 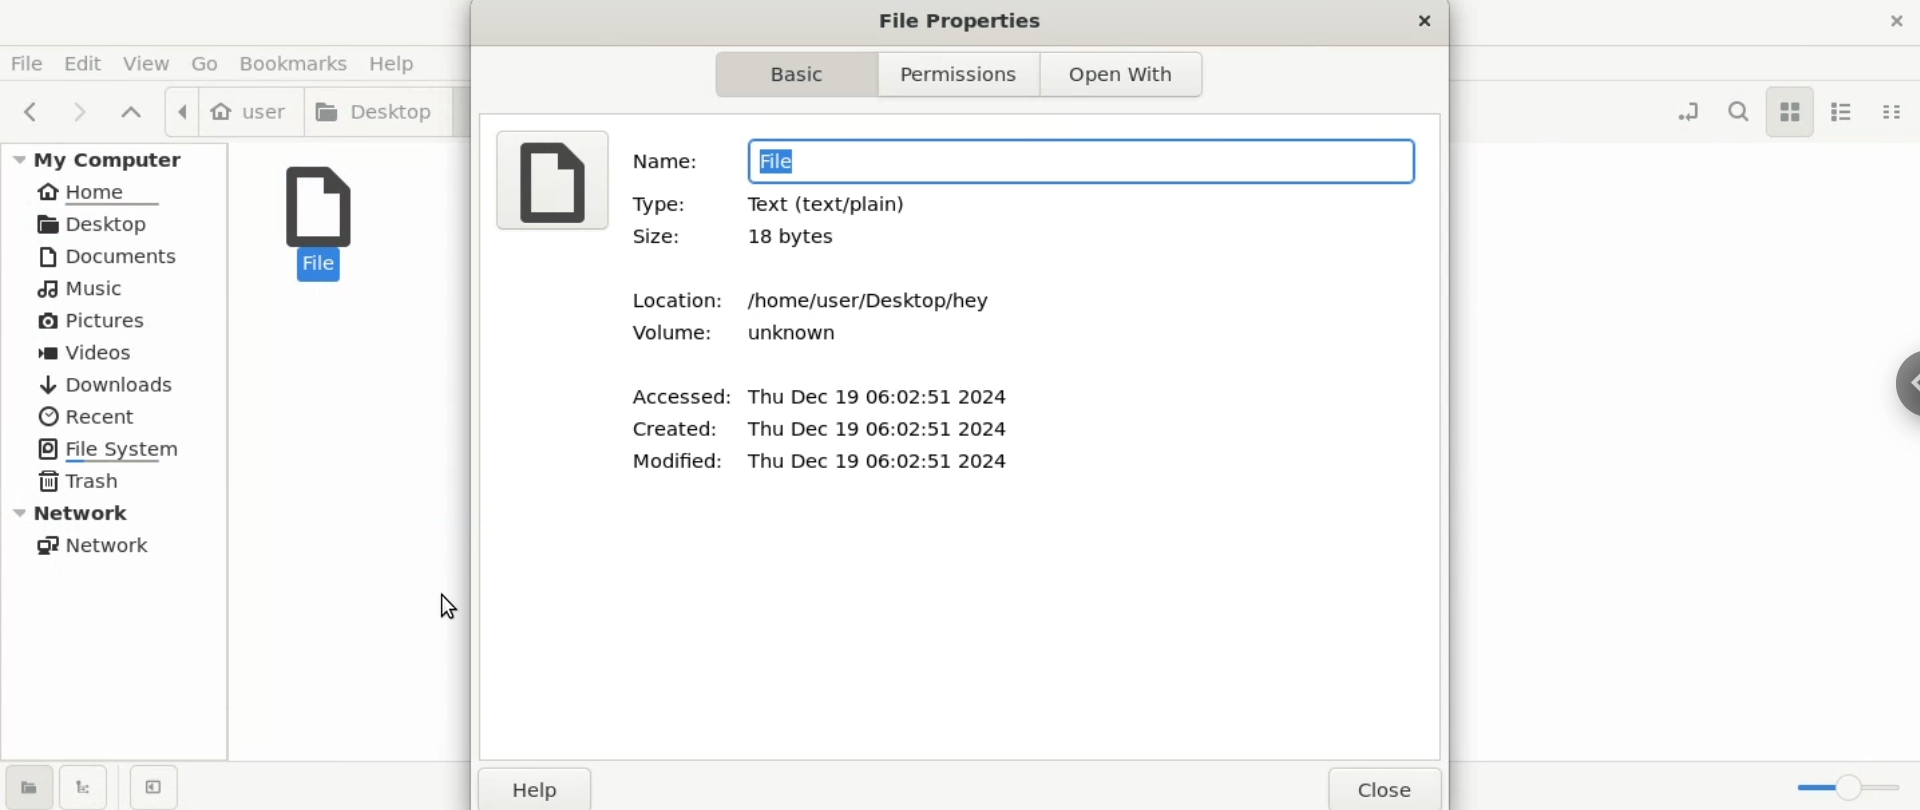 What do you see at coordinates (110, 547) in the screenshot?
I see `network` at bounding box center [110, 547].